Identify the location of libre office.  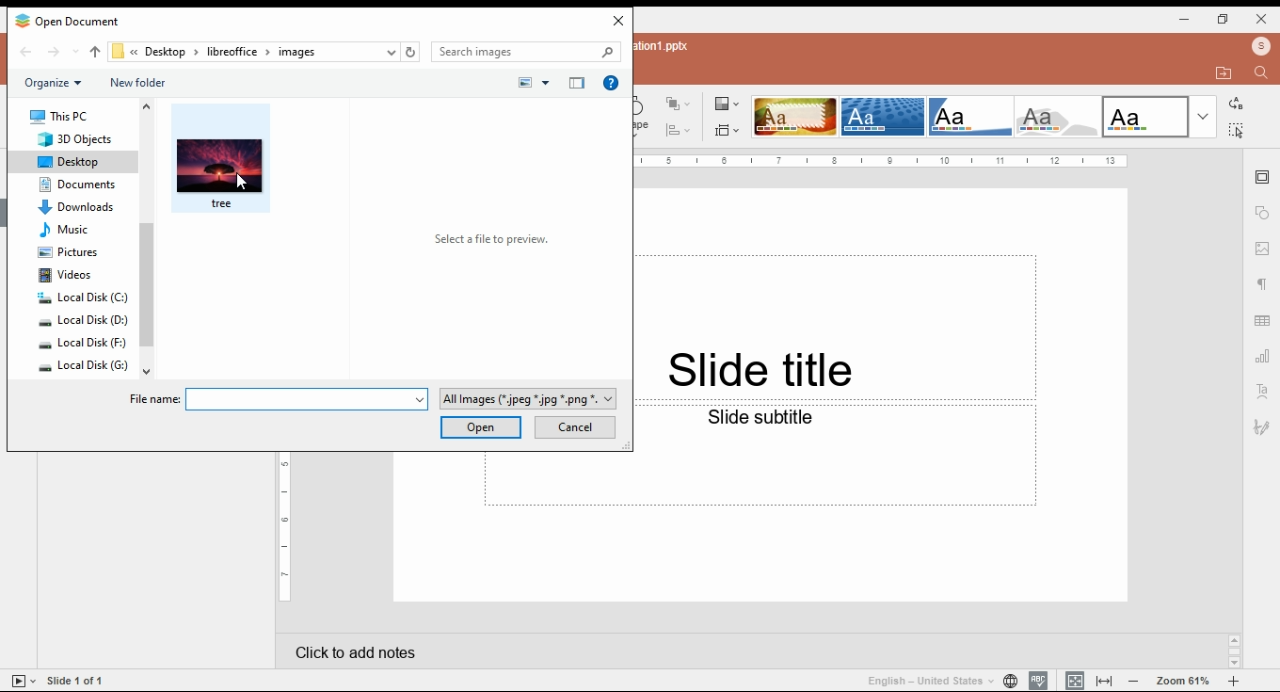
(232, 52).